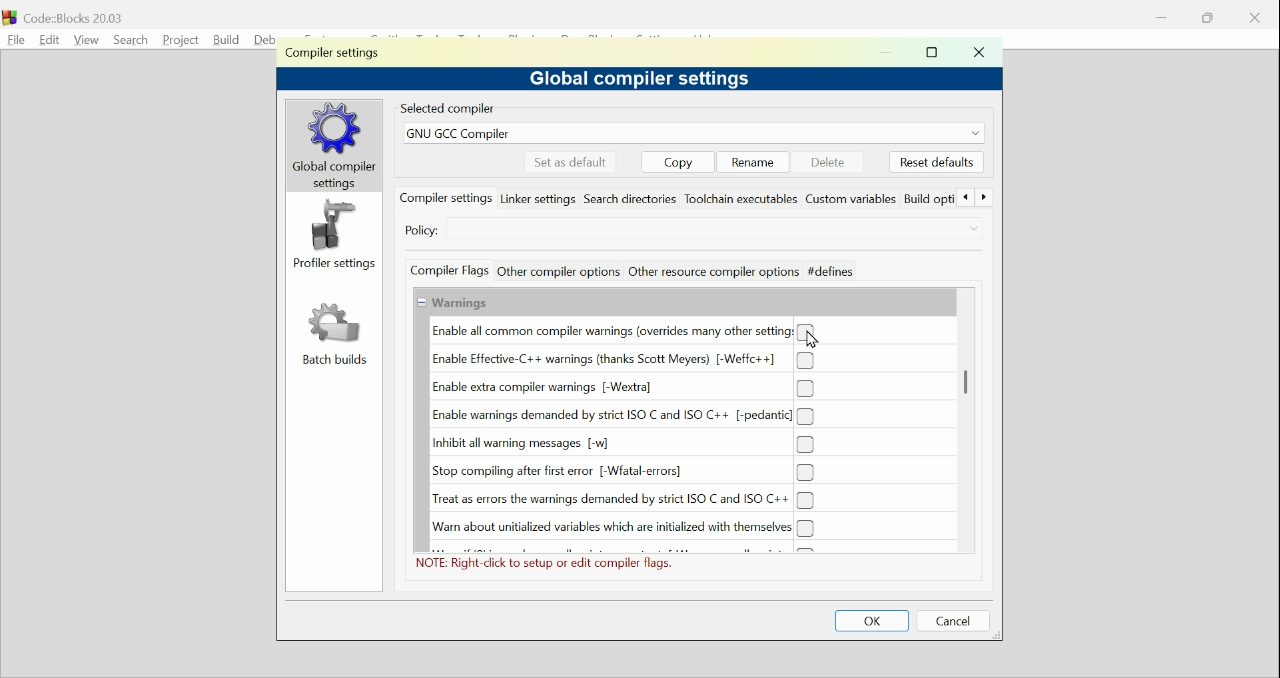 The width and height of the screenshot is (1280, 678). Describe the element at coordinates (965, 199) in the screenshot. I see `Back` at that location.